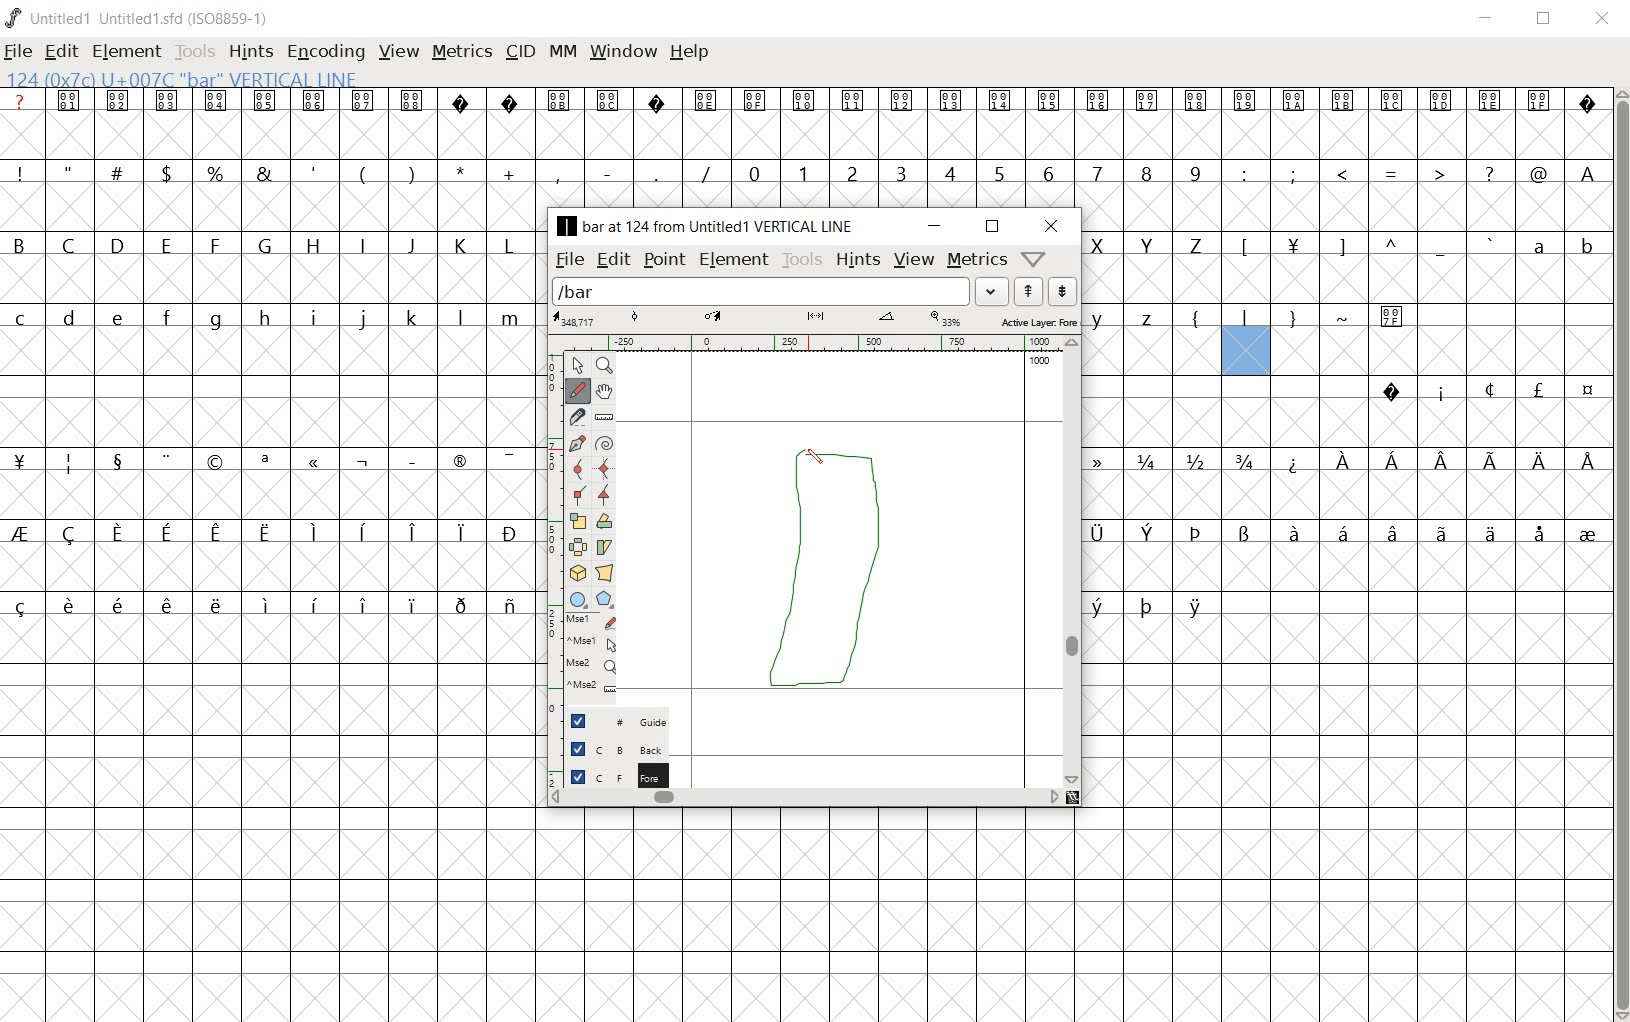 Image resolution: width=1630 pixels, height=1022 pixels. I want to click on minimize, so click(1486, 19).